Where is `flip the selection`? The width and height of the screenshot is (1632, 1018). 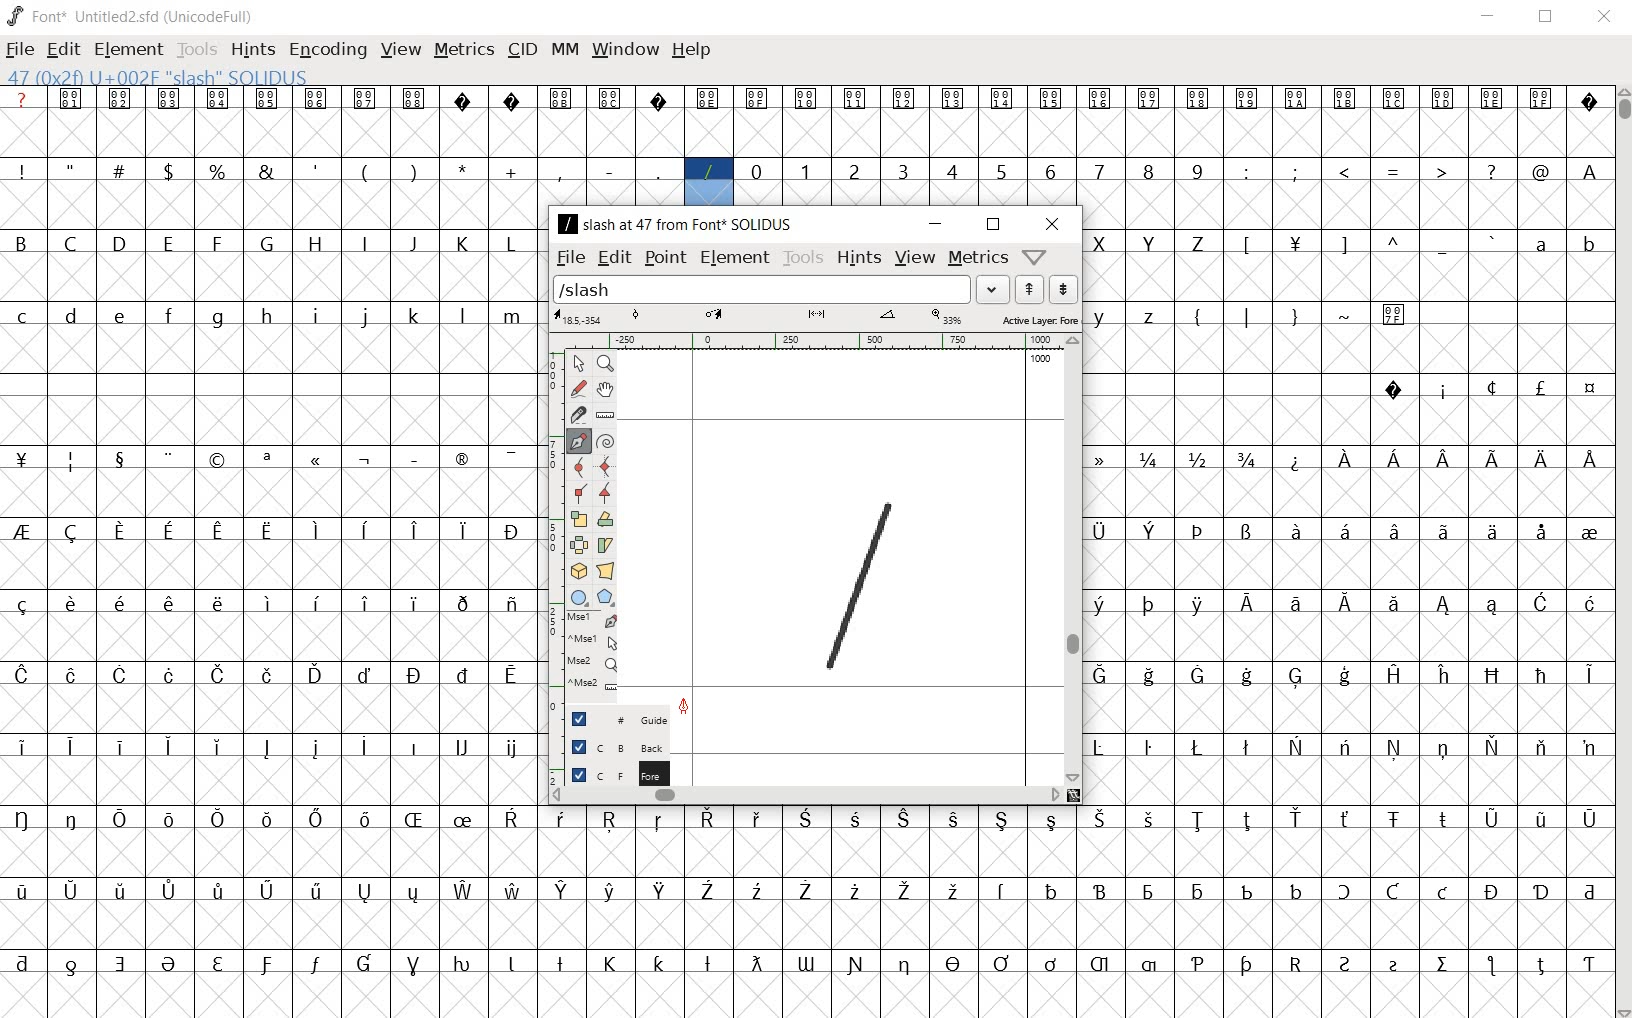
flip the selection is located at coordinates (578, 546).